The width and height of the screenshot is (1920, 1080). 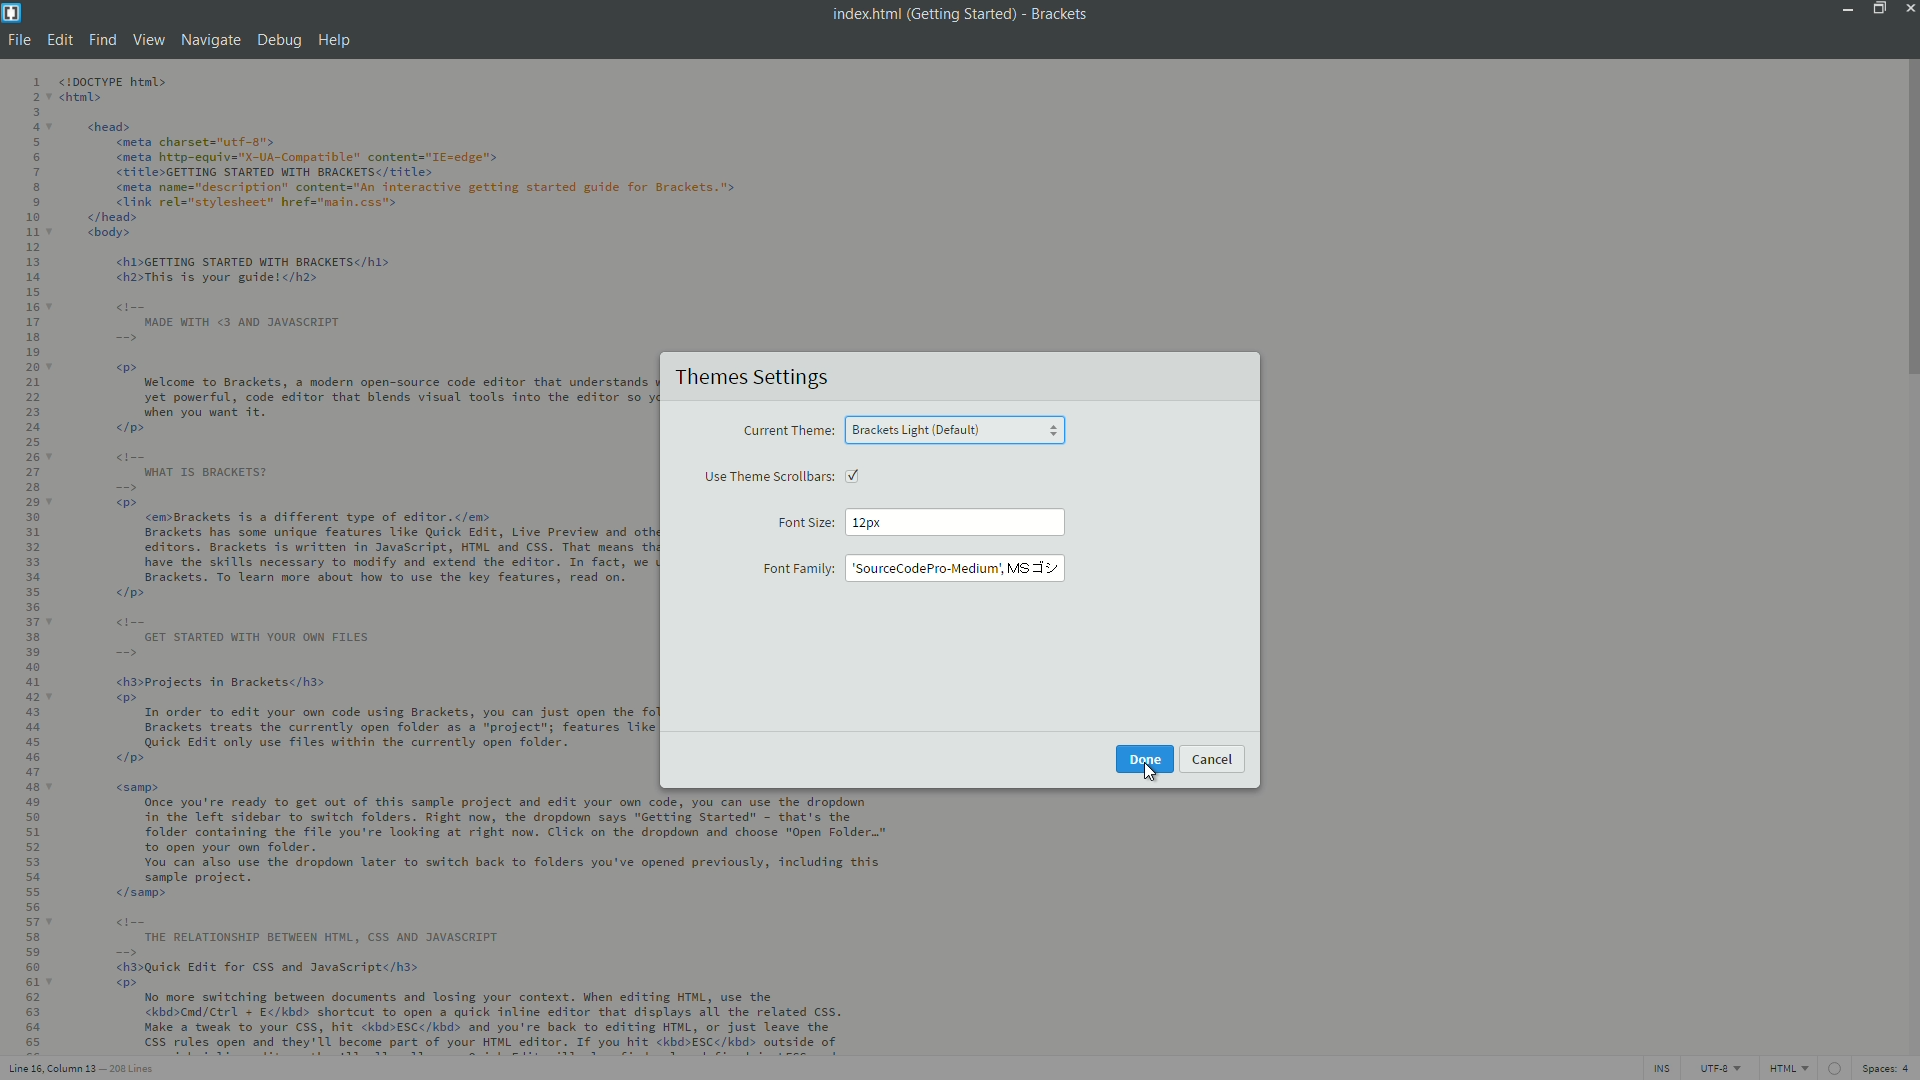 What do you see at coordinates (1908, 221) in the screenshot?
I see `scroll bar` at bounding box center [1908, 221].